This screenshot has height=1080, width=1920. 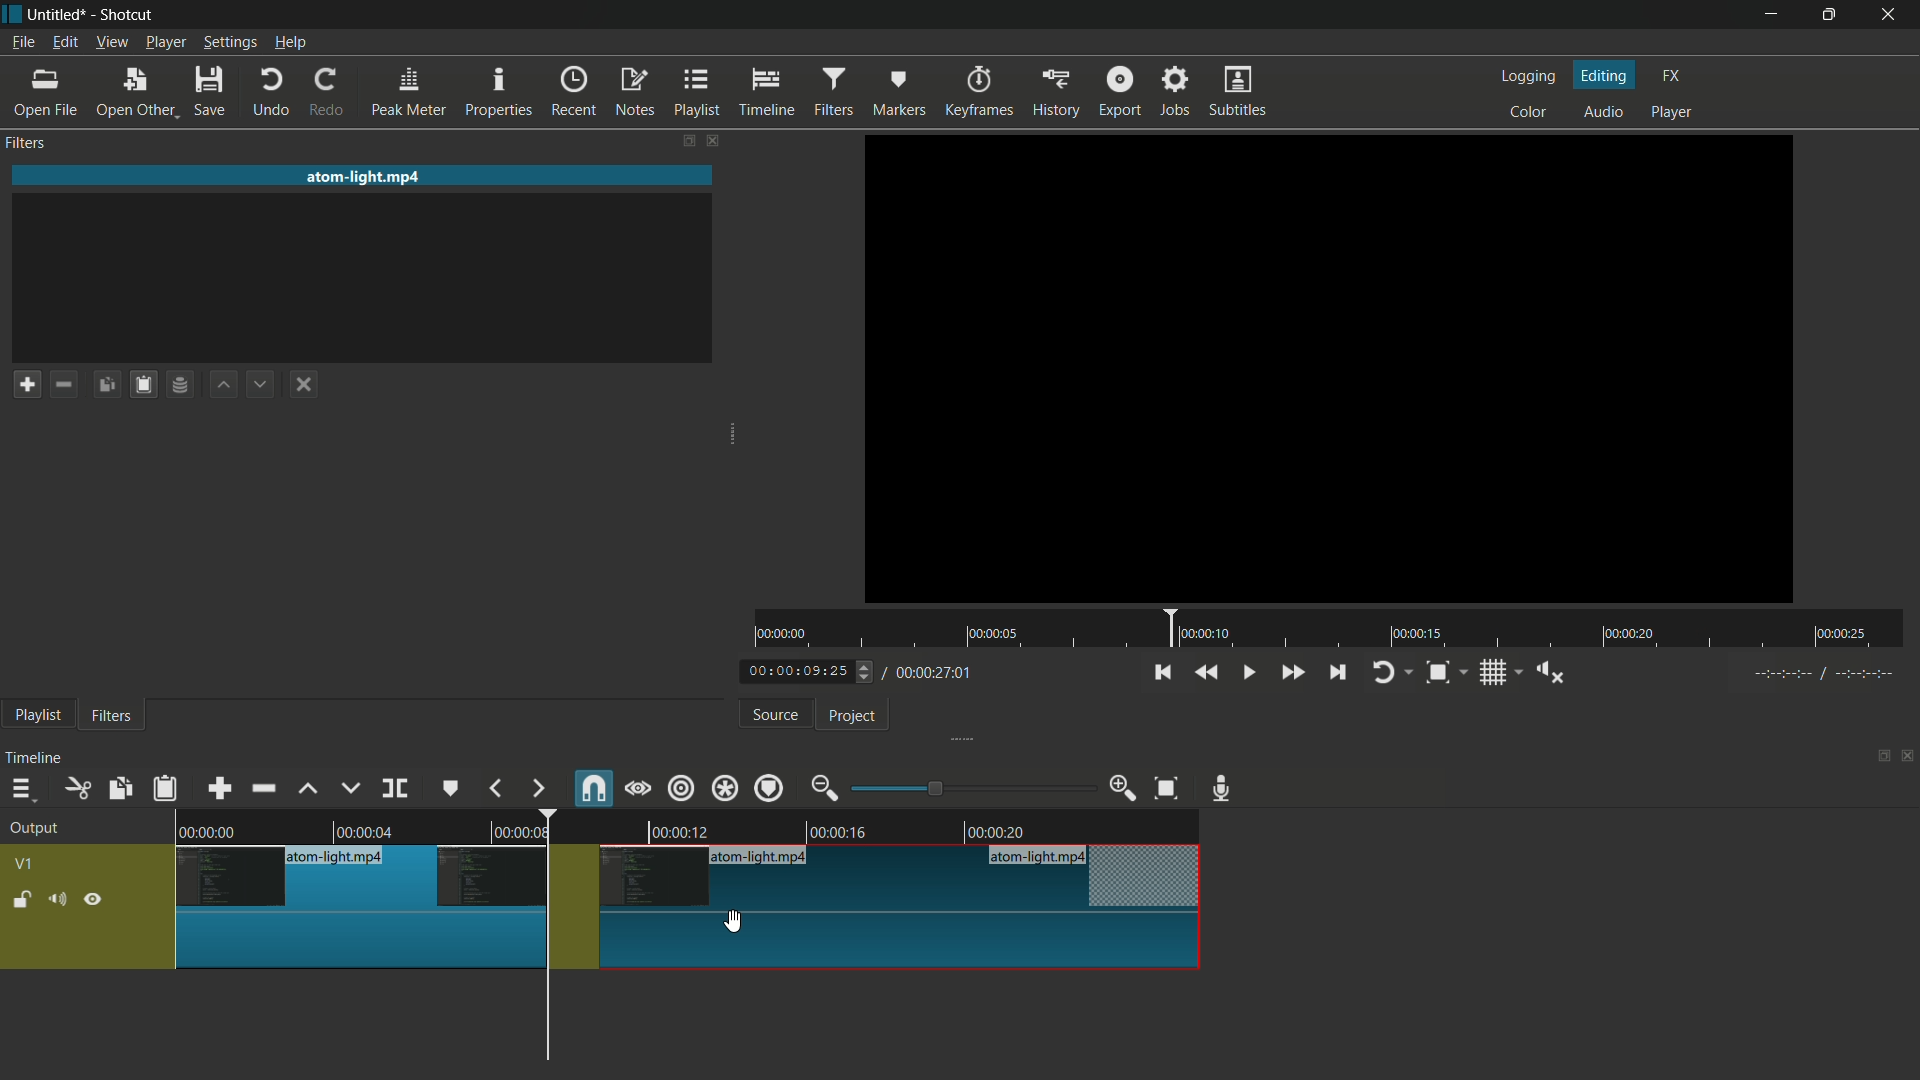 What do you see at coordinates (110, 44) in the screenshot?
I see `view menu` at bounding box center [110, 44].